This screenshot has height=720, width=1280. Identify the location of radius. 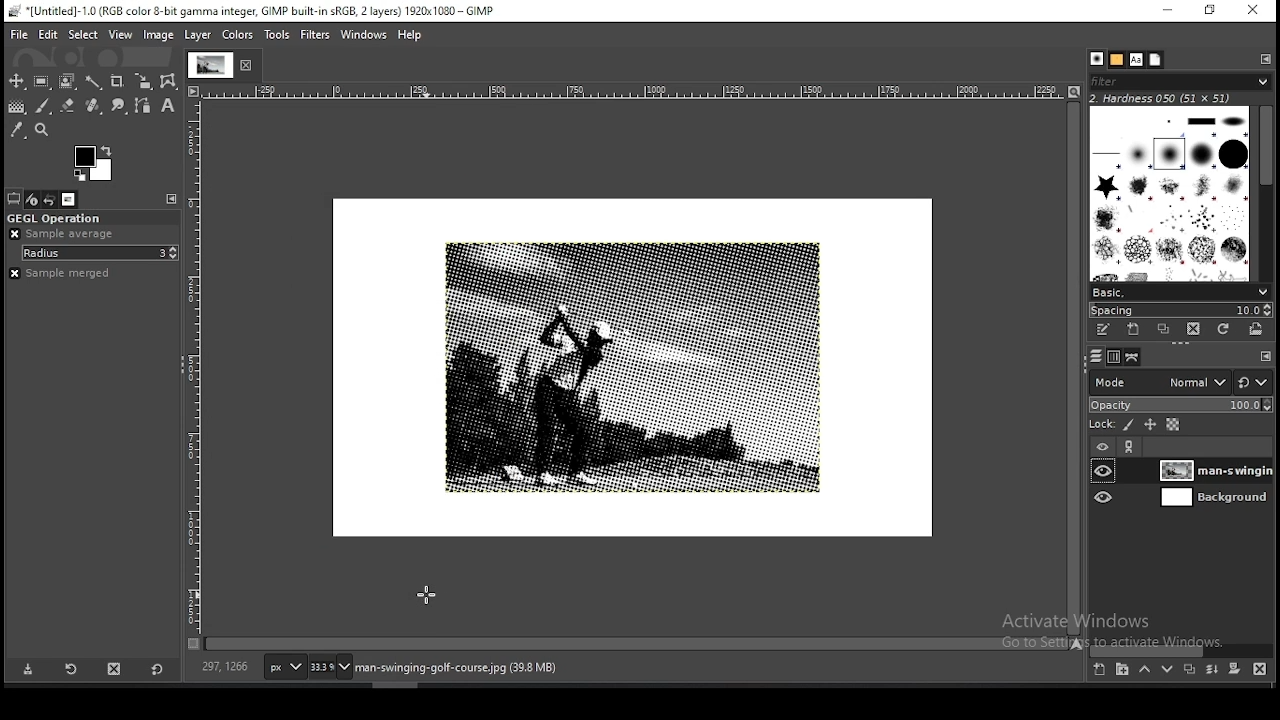
(91, 254).